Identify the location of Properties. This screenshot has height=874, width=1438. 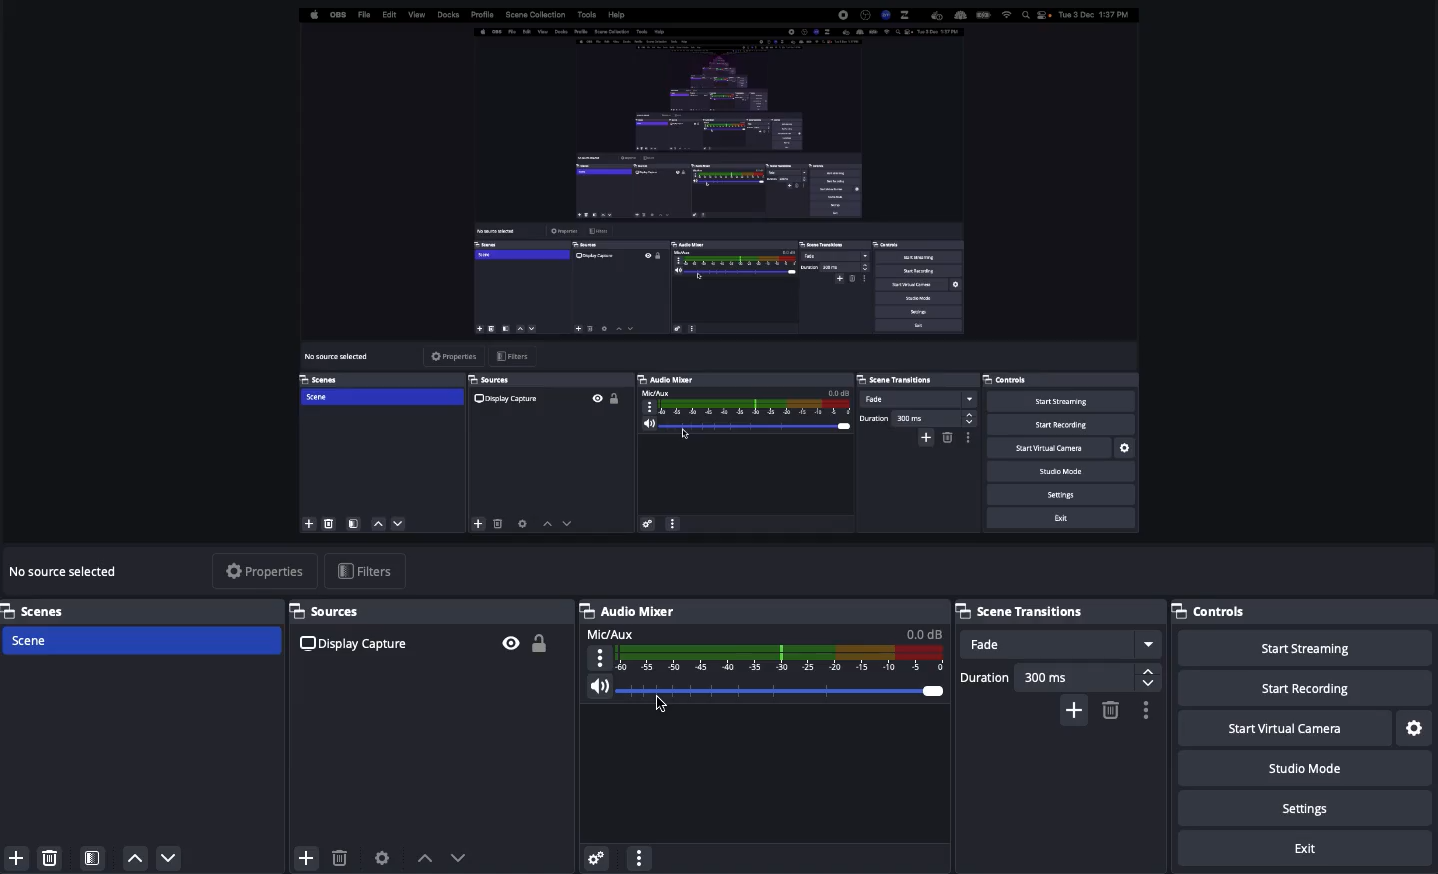
(264, 570).